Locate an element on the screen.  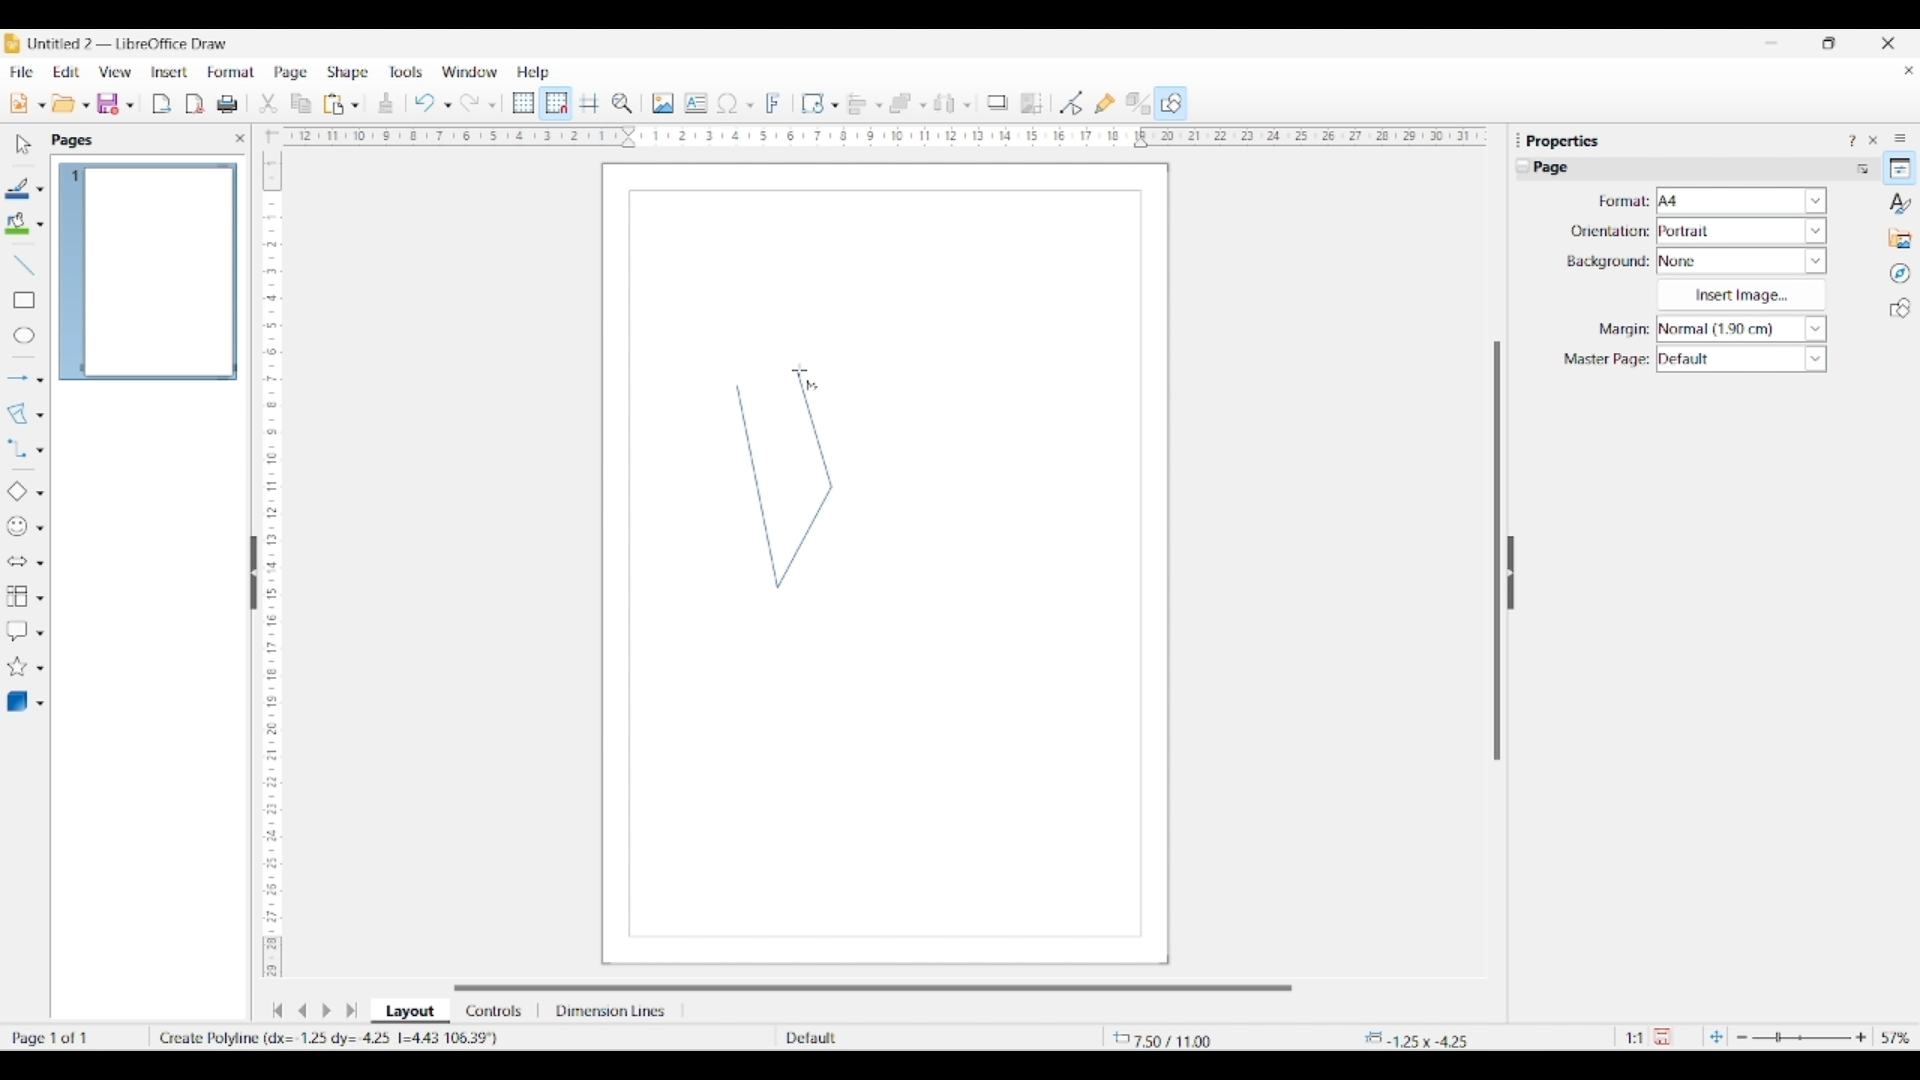
Align object options is located at coordinates (879, 106).